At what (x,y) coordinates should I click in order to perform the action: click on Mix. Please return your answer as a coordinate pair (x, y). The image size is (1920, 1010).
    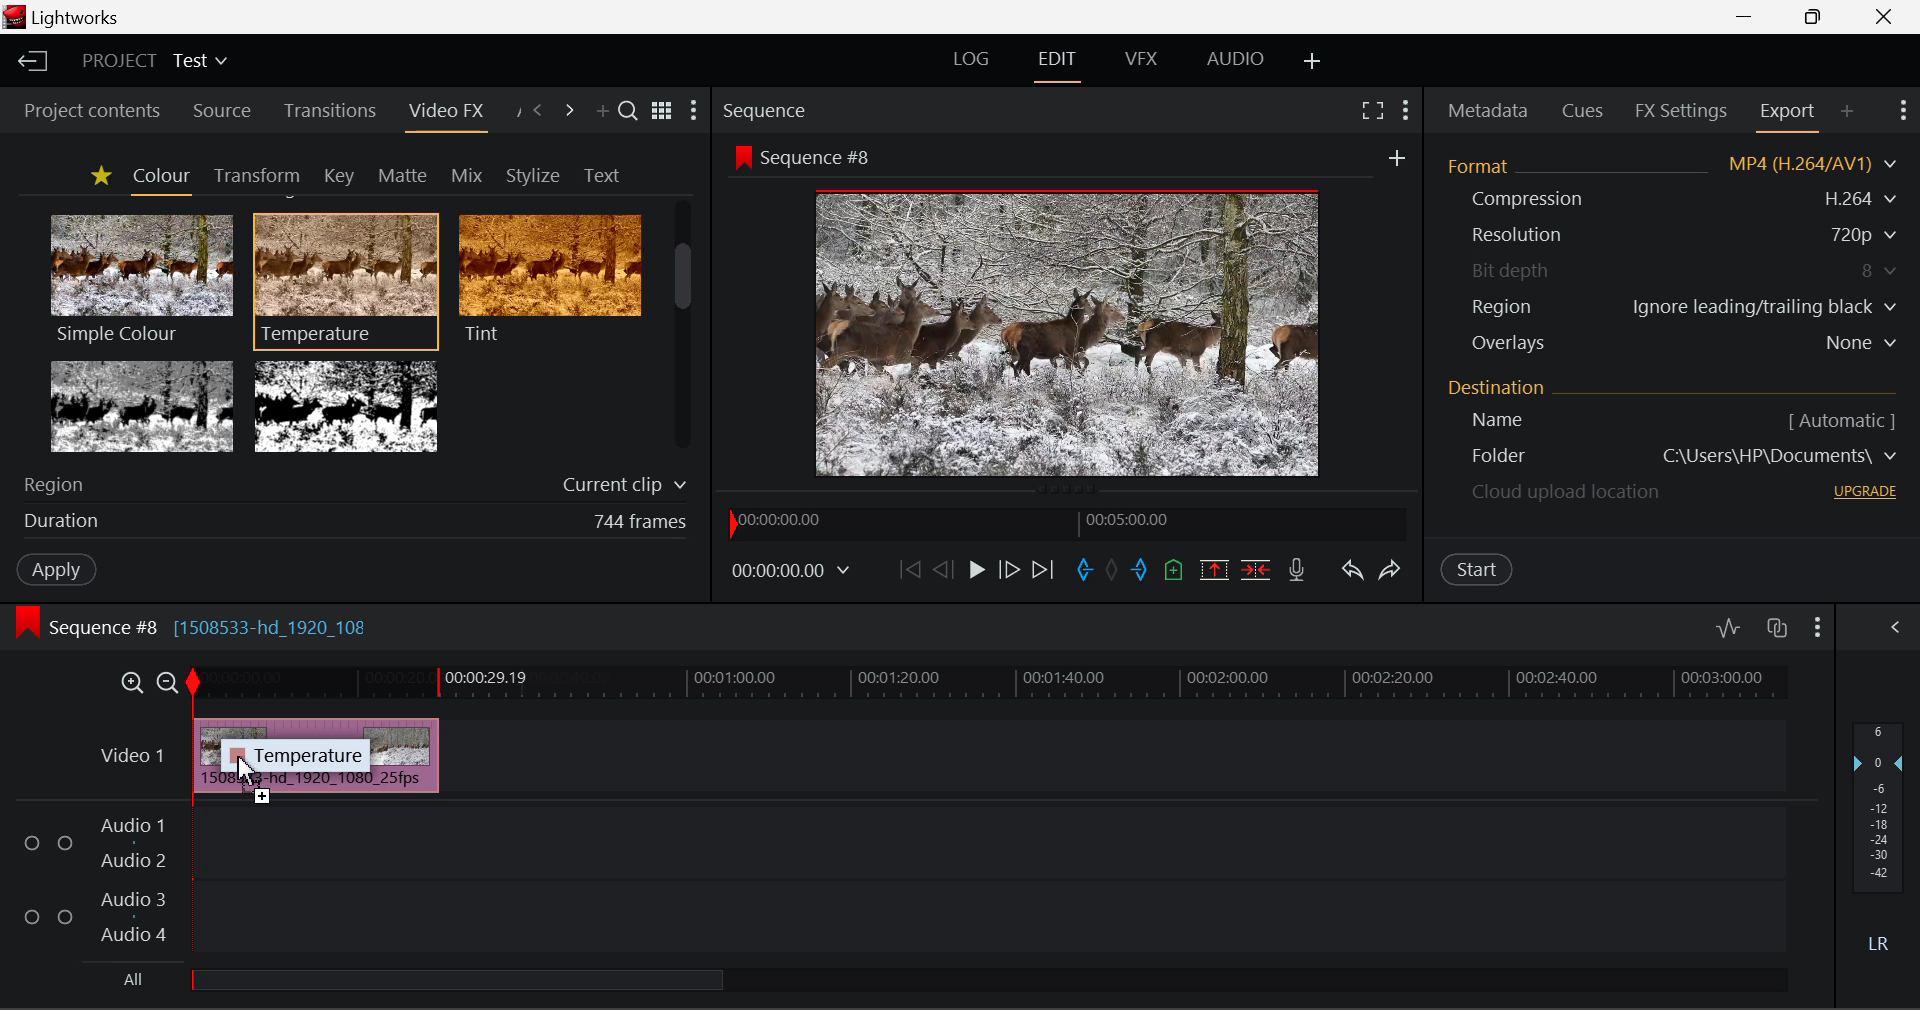
    Looking at the image, I should click on (468, 172).